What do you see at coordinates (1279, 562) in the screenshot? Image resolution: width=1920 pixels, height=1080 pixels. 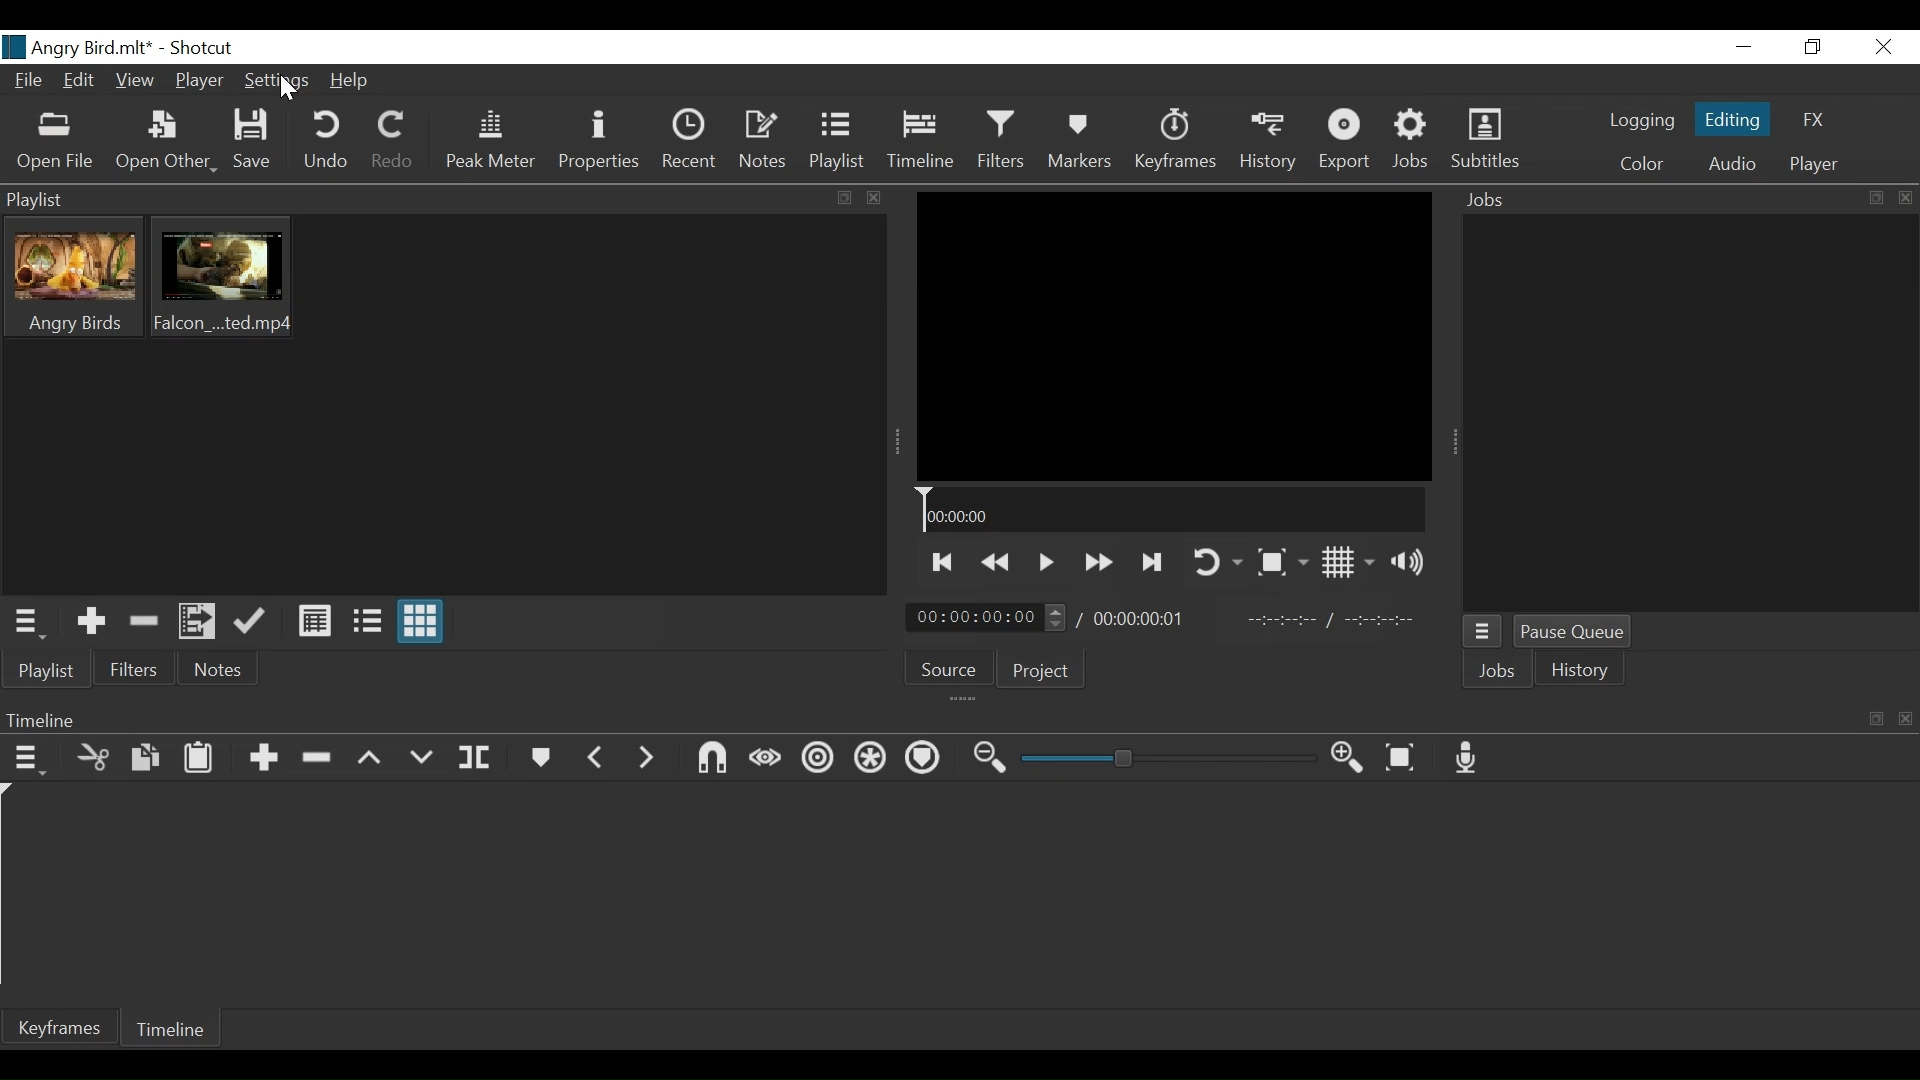 I see `Toggle Zoom` at bounding box center [1279, 562].